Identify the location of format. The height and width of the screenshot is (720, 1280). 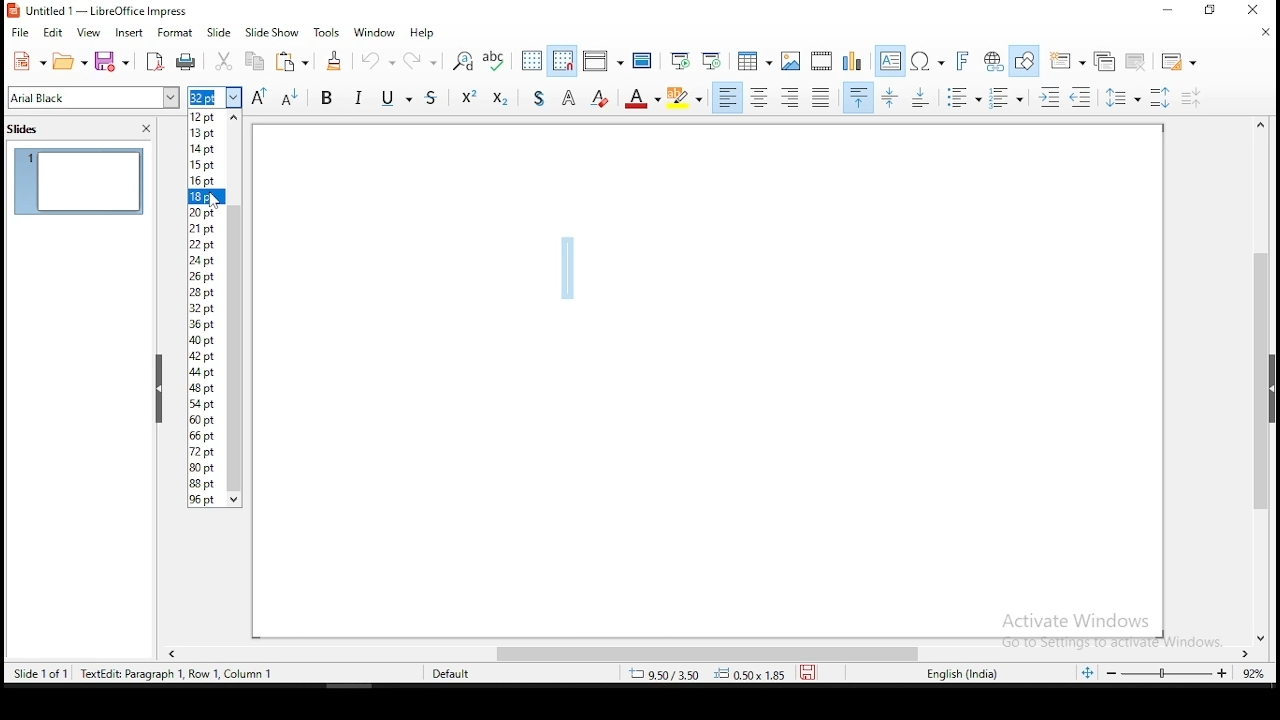
(176, 32).